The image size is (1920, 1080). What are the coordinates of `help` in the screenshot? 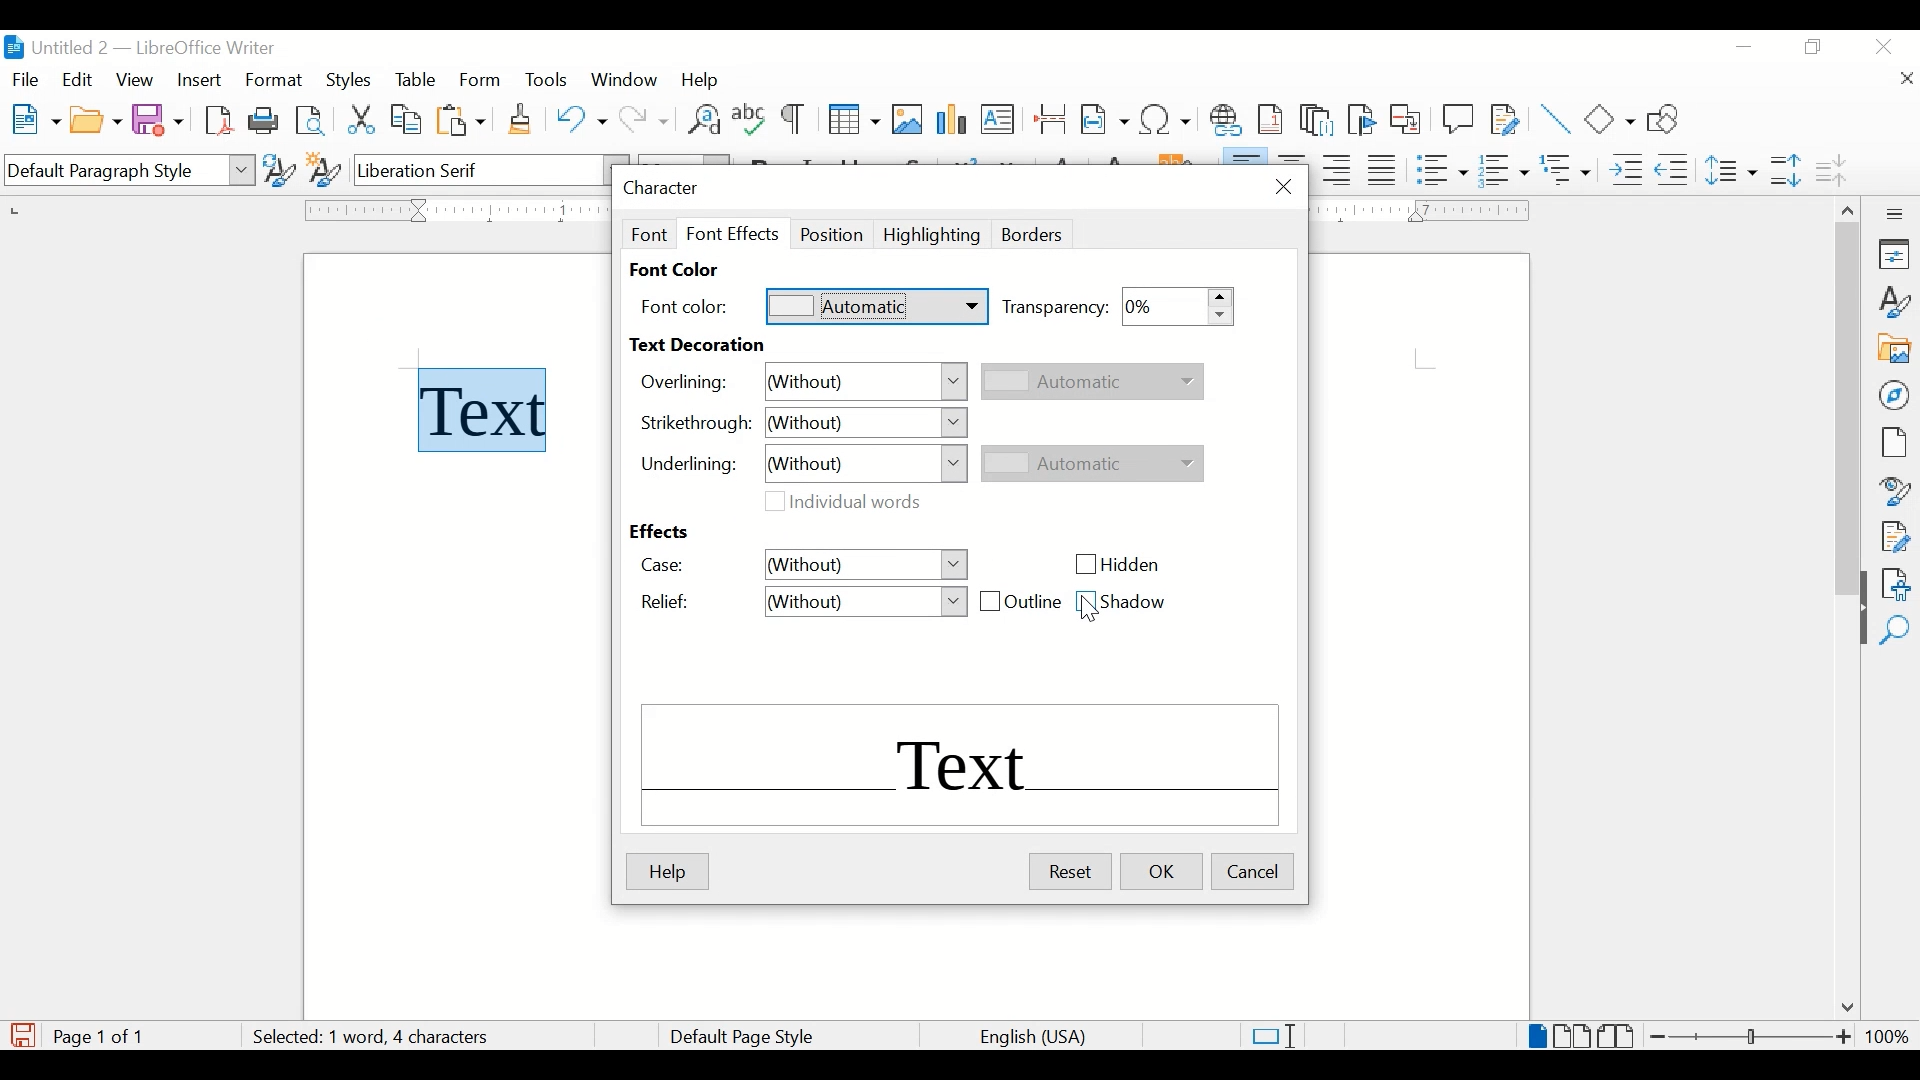 It's located at (665, 871).